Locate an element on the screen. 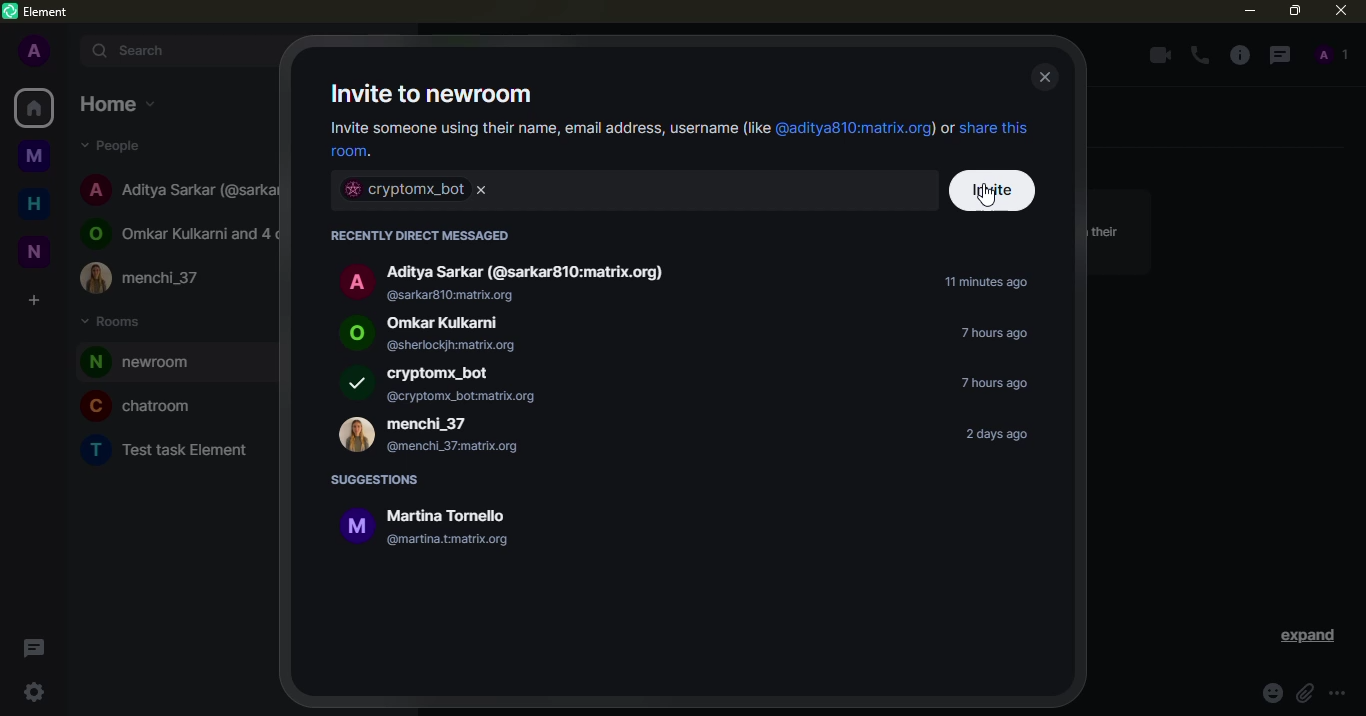 The image size is (1366, 716). threads is located at coordinates (1281, 56).